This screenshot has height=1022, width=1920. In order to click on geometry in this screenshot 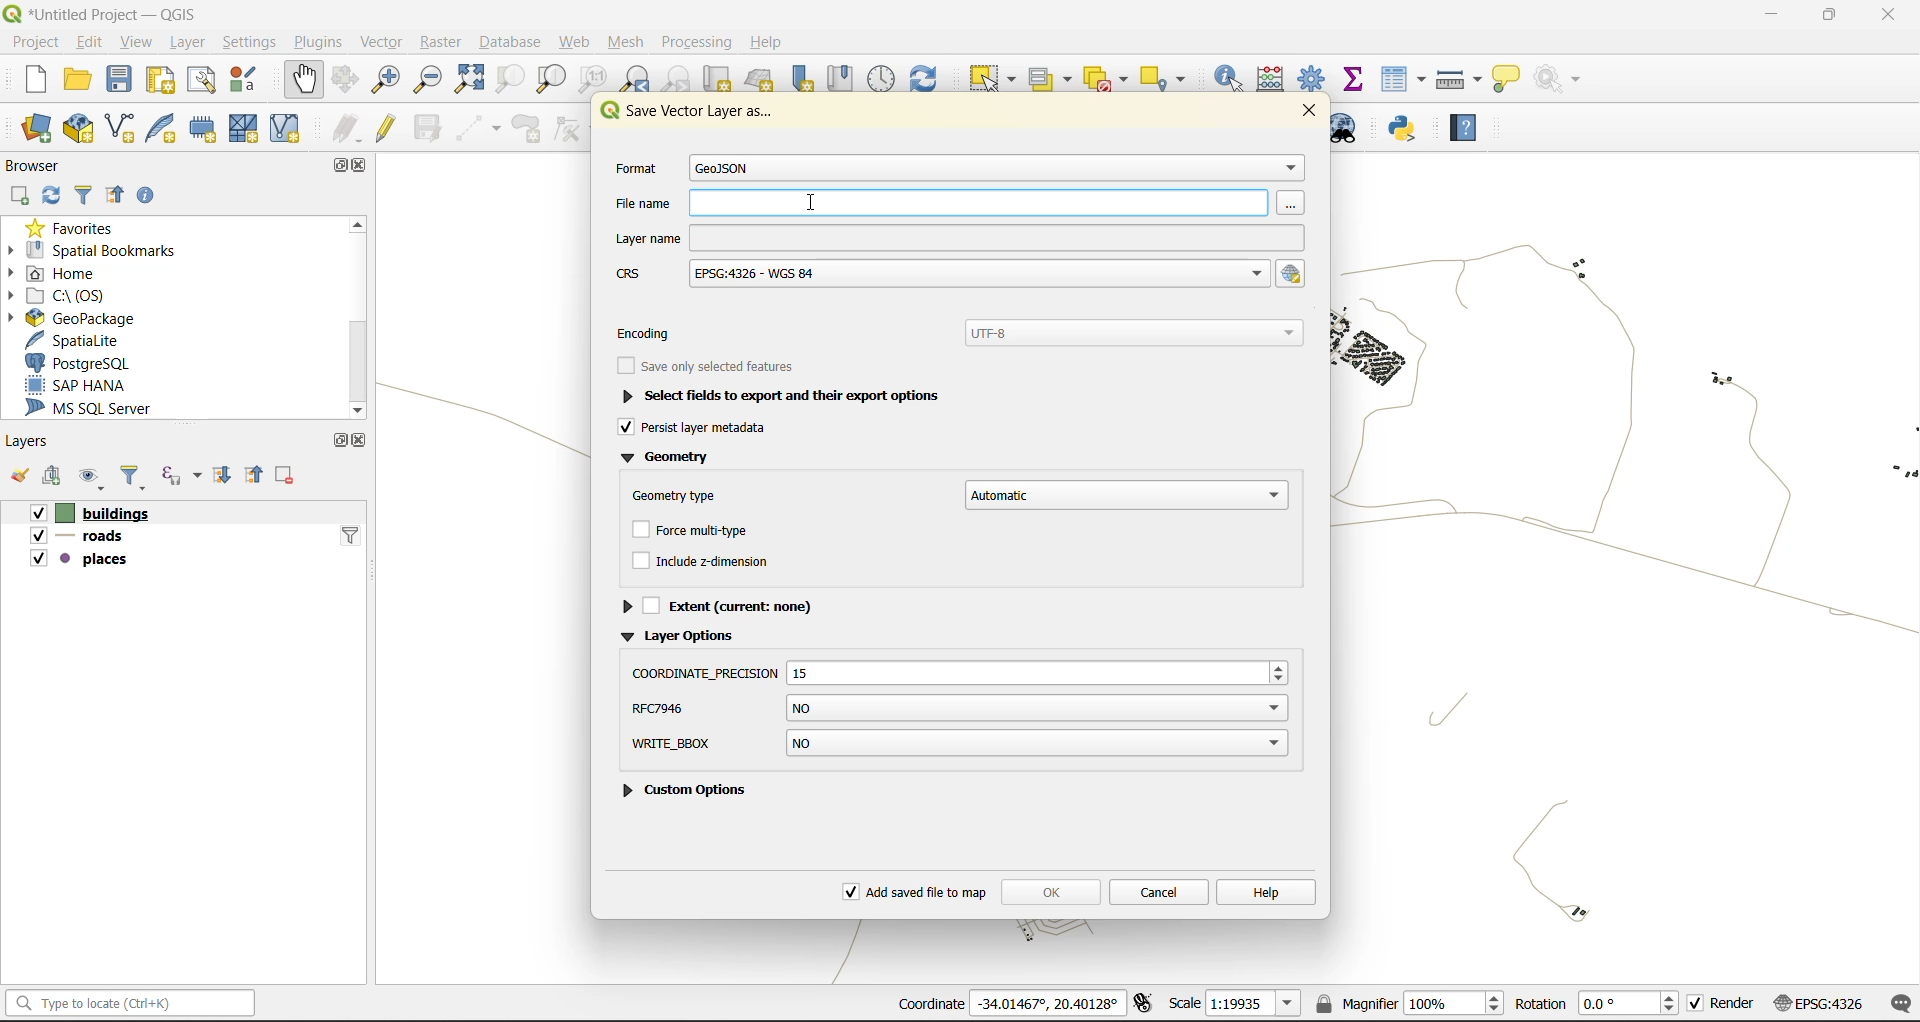, I will do `click(667, 460)`.